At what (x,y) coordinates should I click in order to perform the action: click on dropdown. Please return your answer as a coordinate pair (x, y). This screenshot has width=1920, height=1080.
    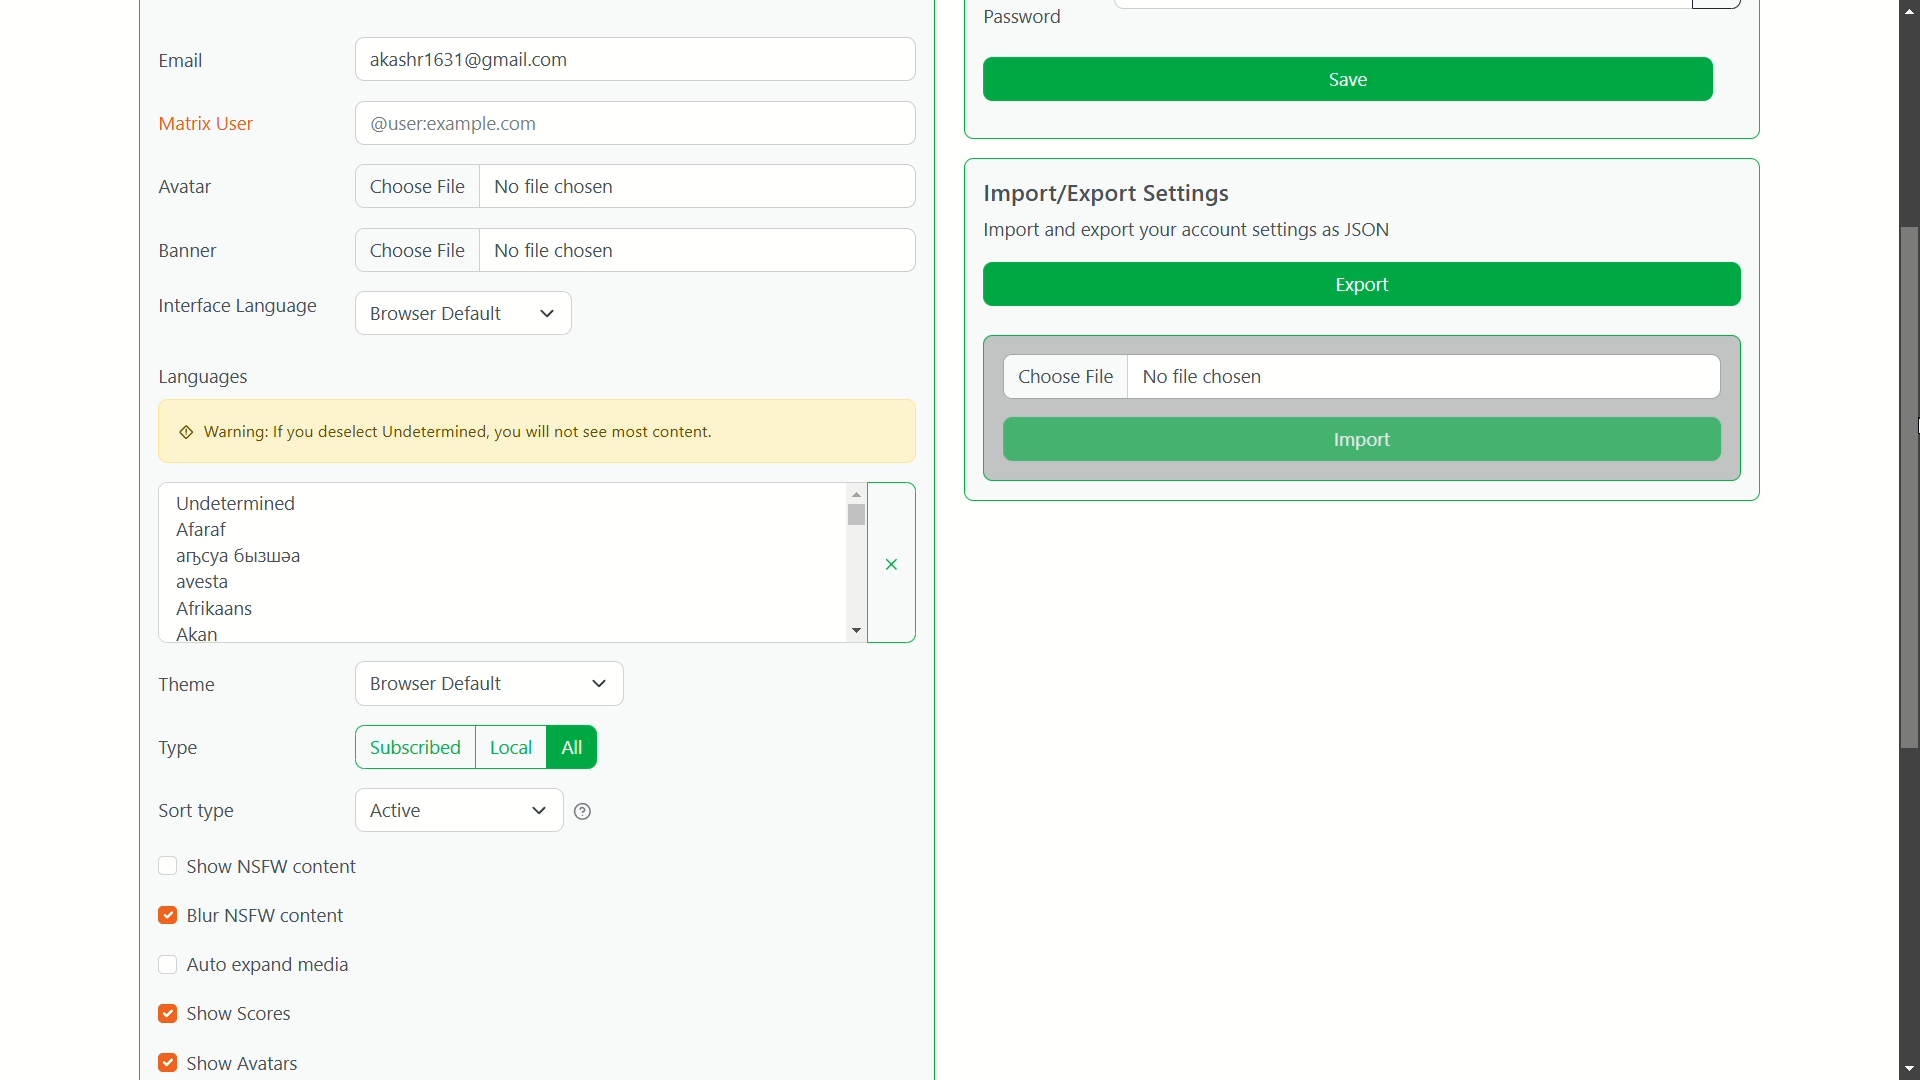
    Looking at the image, I should click on (855, 515).